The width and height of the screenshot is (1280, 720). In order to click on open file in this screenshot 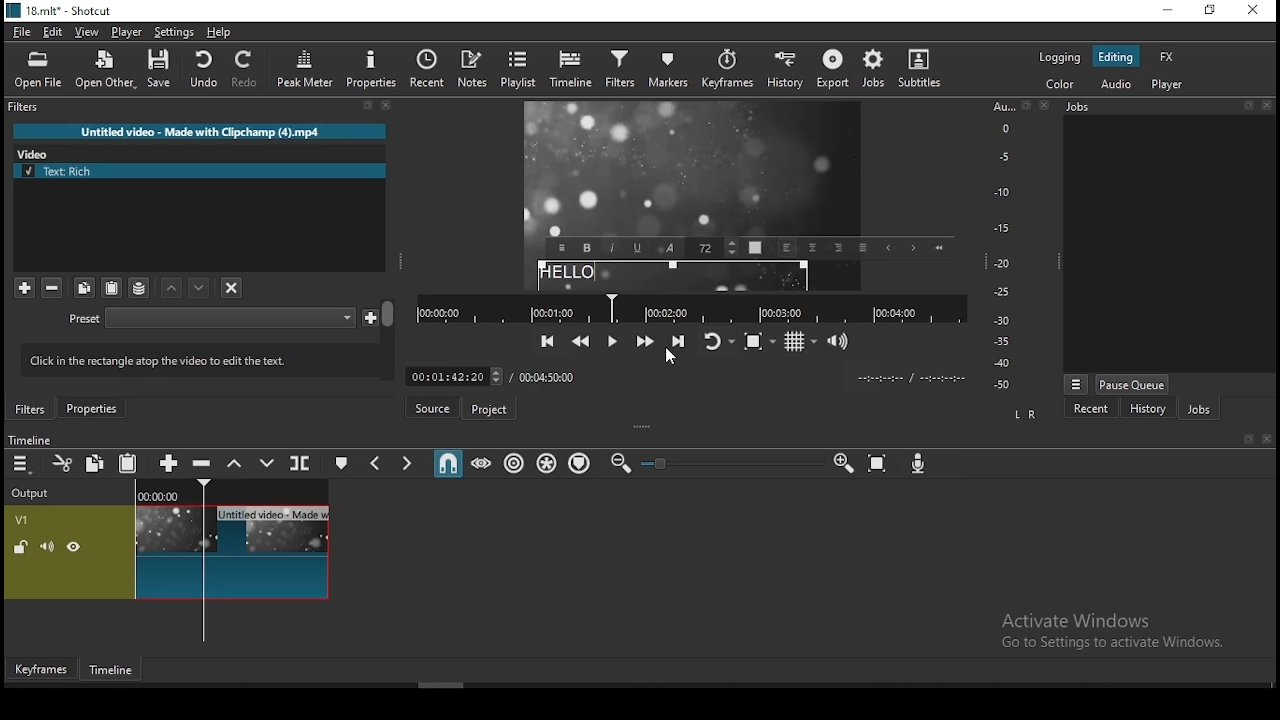, I will do `click(38, 71)`.